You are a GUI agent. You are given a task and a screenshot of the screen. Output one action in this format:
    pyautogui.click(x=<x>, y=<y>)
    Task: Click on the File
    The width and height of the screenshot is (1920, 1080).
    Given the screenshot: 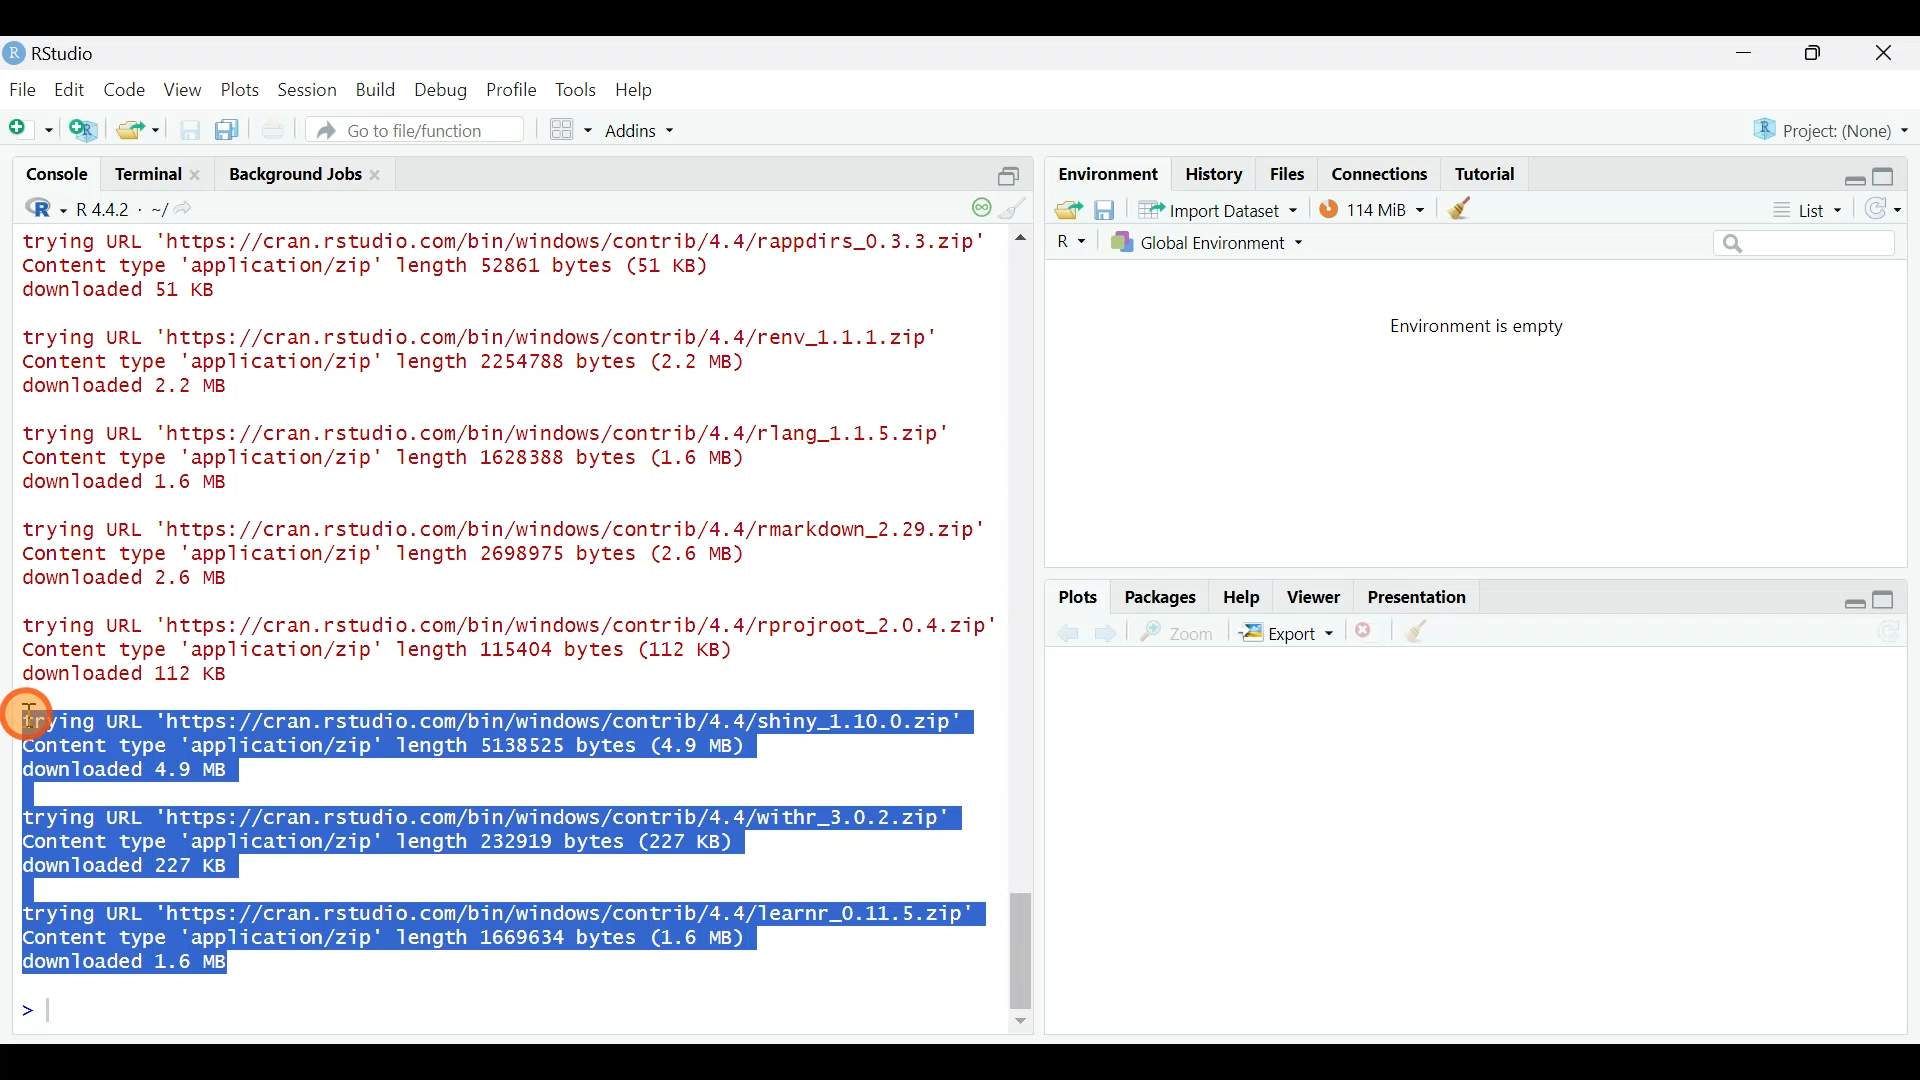 What is the action you would take?
    pyautogui.click(x=23, y=89)
    